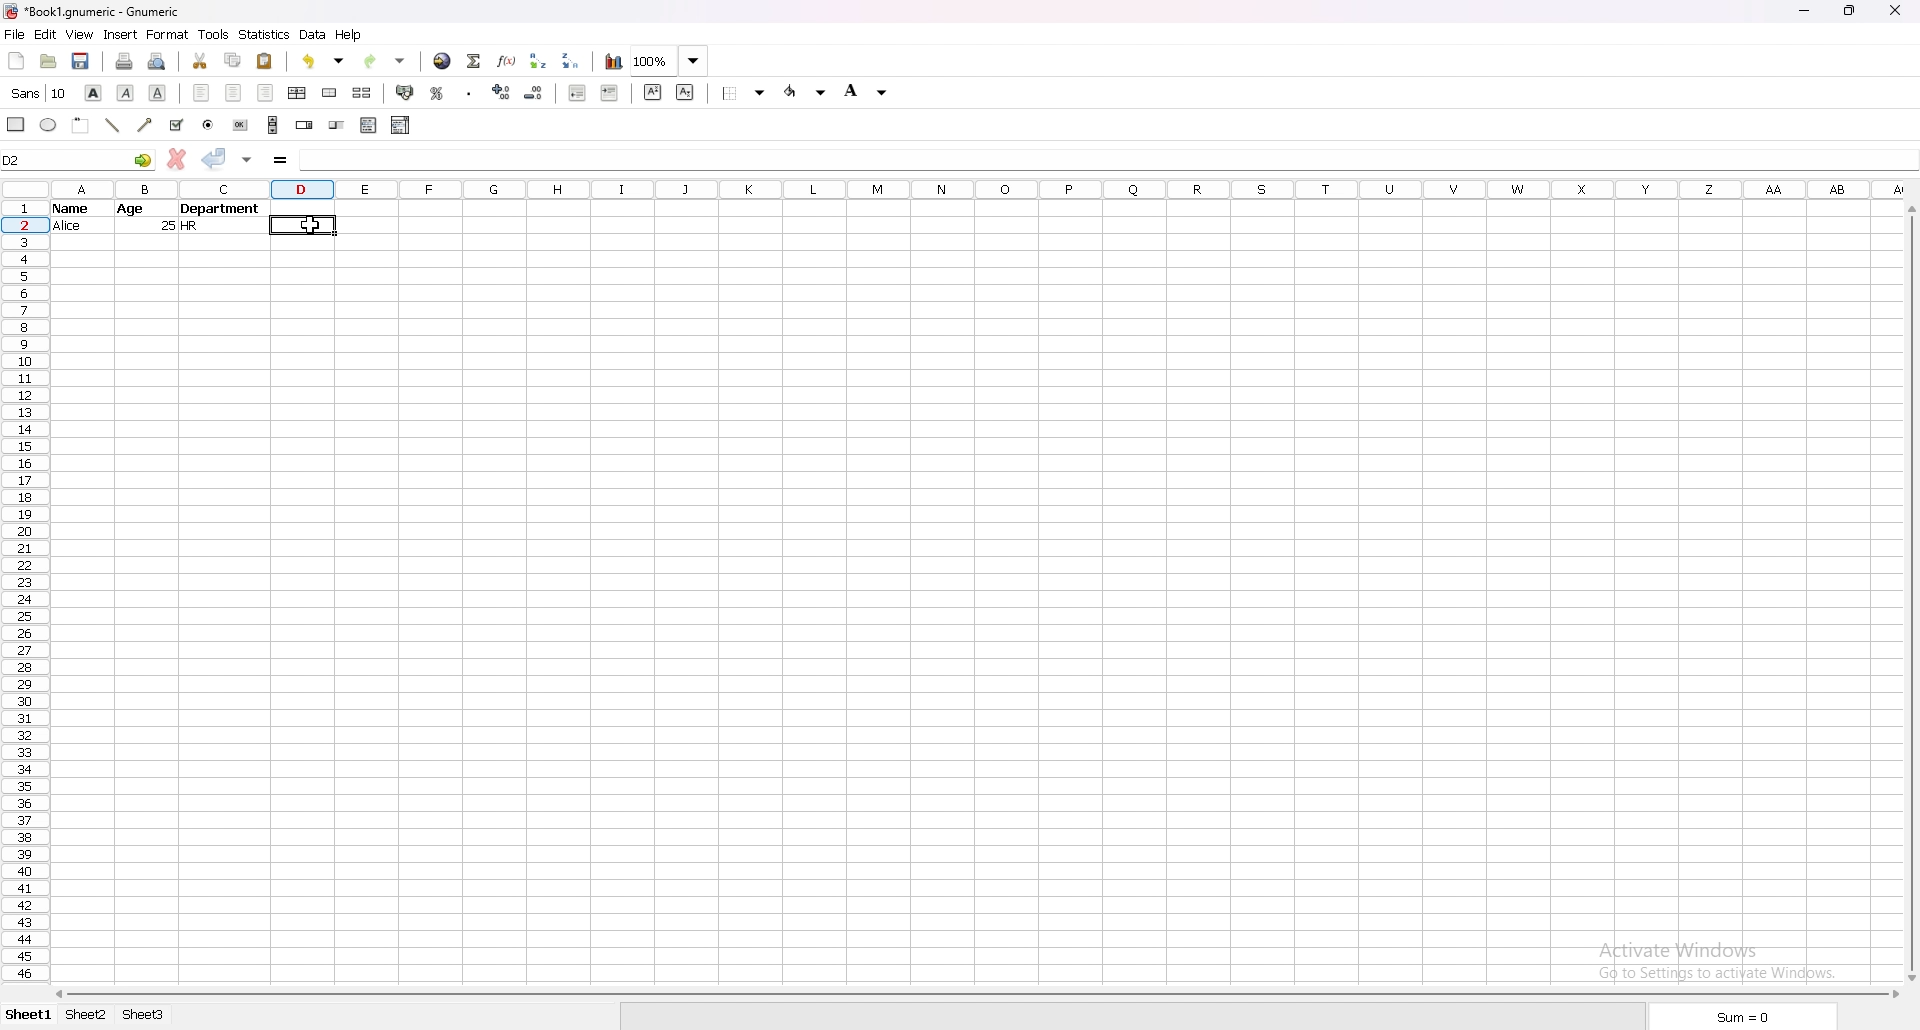  I want to click on zoom, so click(670, 61).